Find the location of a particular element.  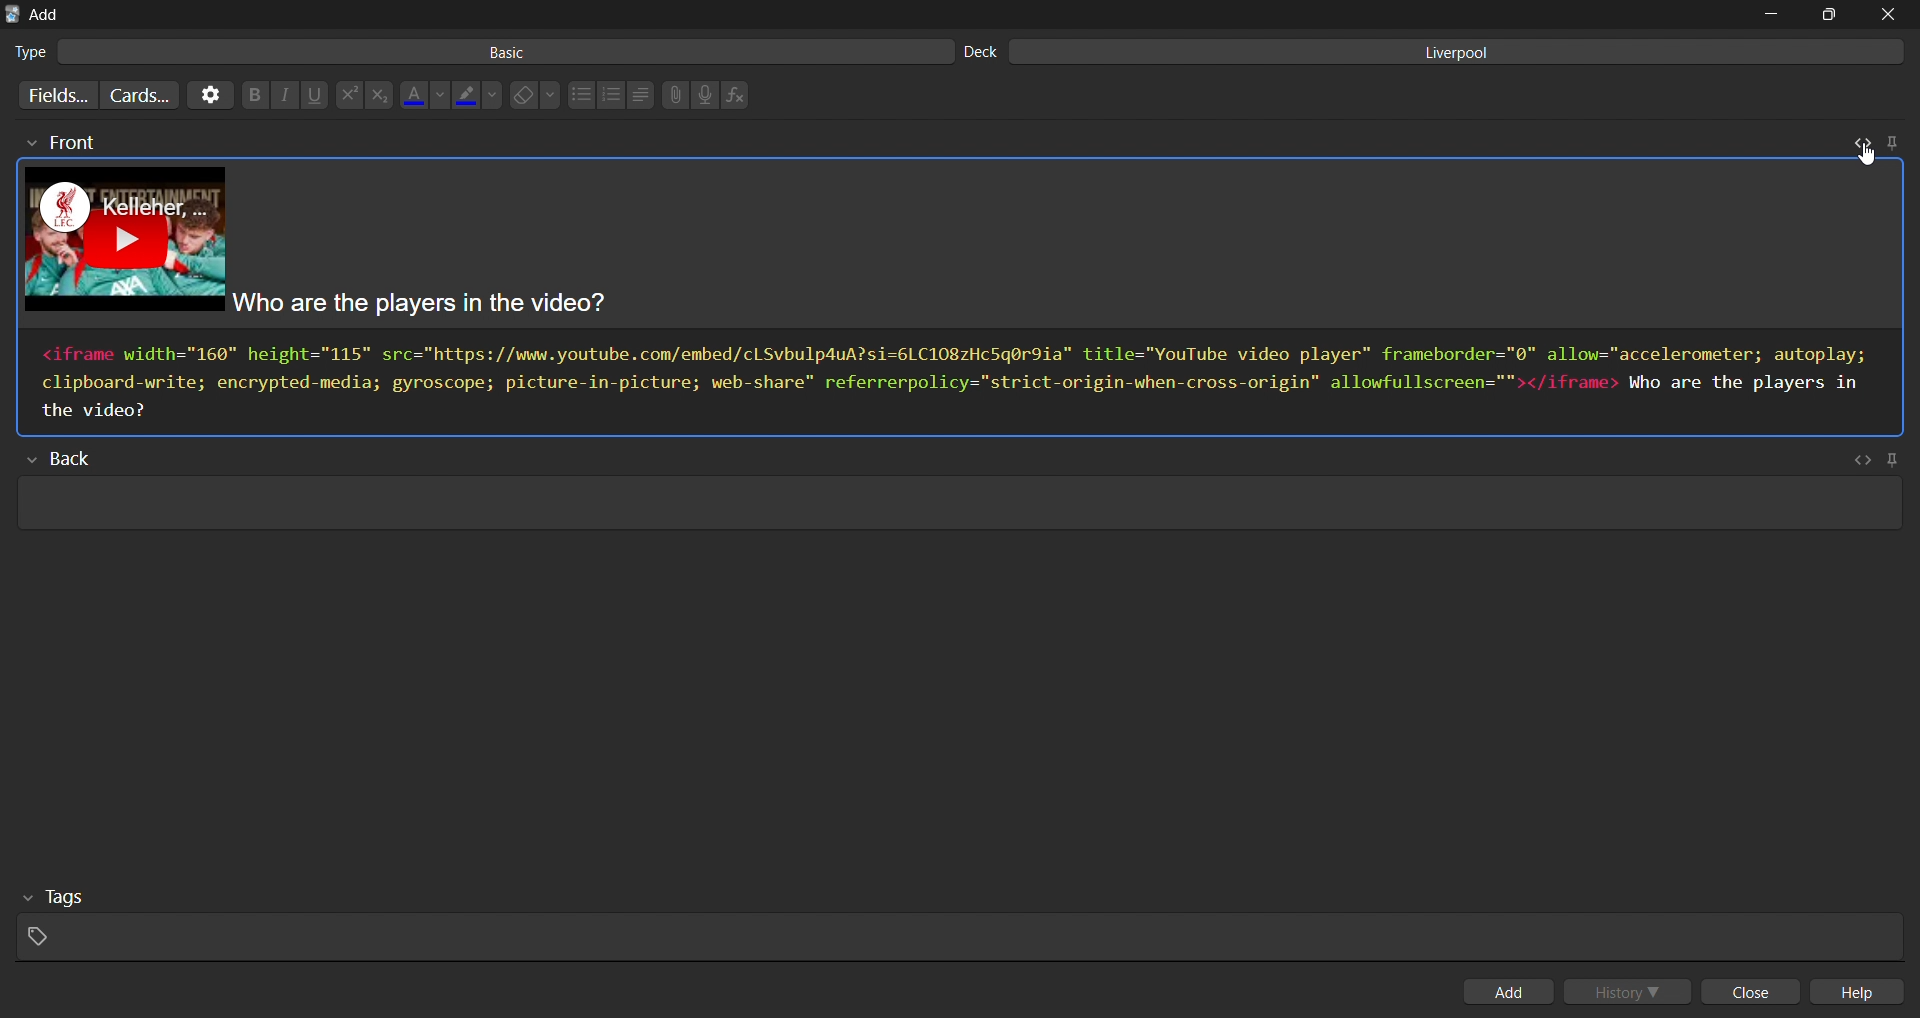

cursor is located at coordinates (1862, 153).